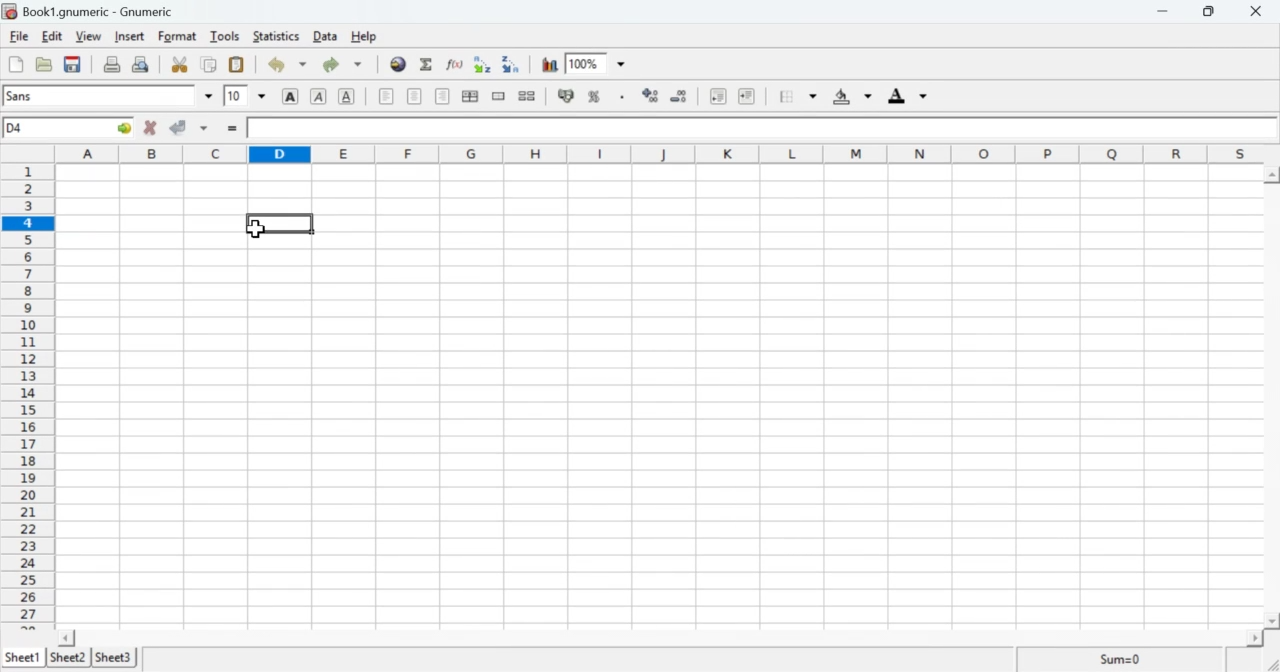  Describe the element at coordinates (14, 64) in the screenshot. I see `Create new workbook` at that location.